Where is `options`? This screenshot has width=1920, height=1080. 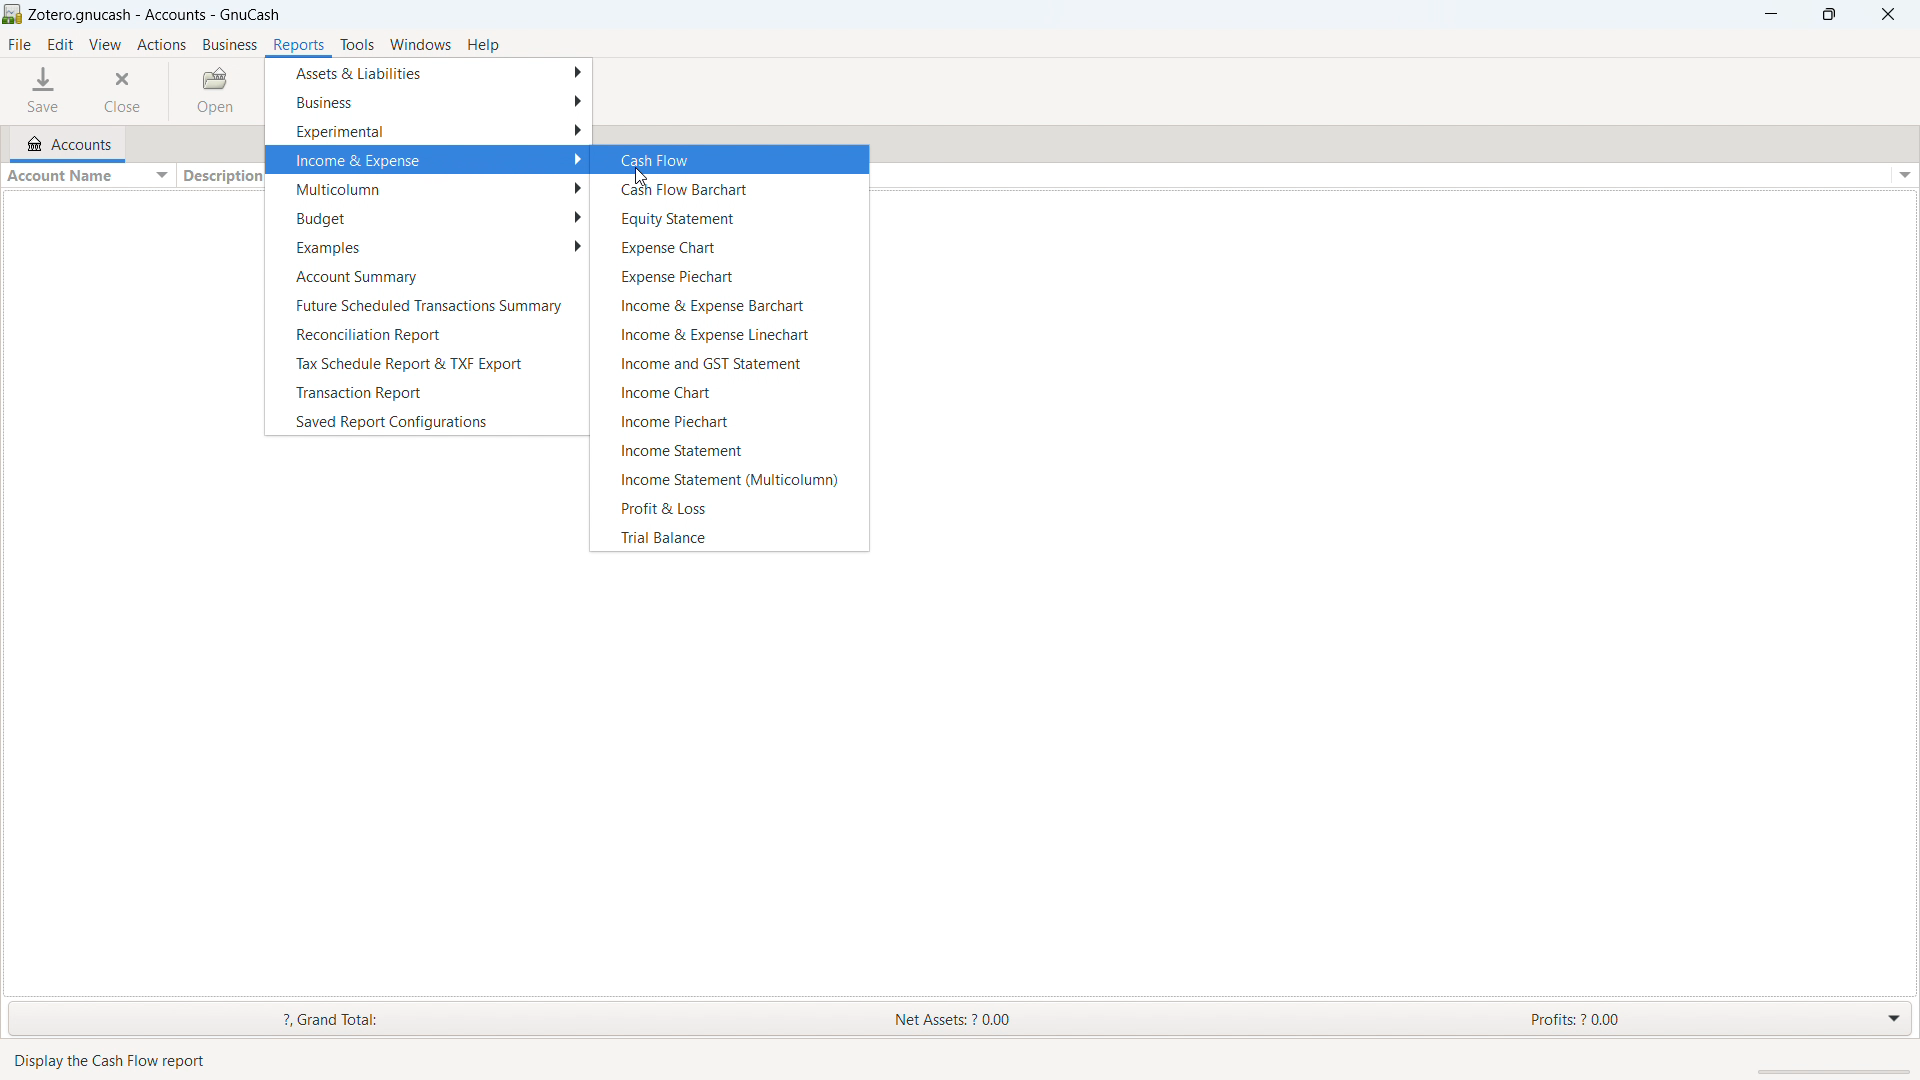
options is located at coordinates (1901, 175).